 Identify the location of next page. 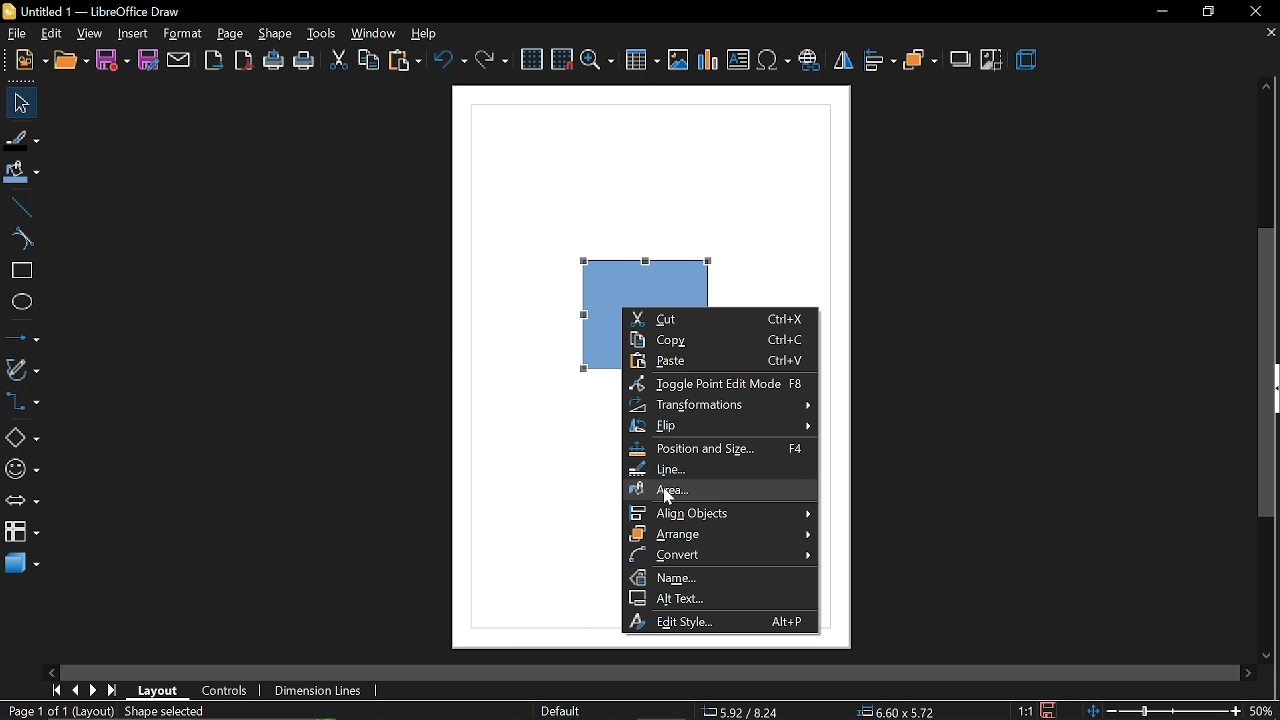
(94, 689).